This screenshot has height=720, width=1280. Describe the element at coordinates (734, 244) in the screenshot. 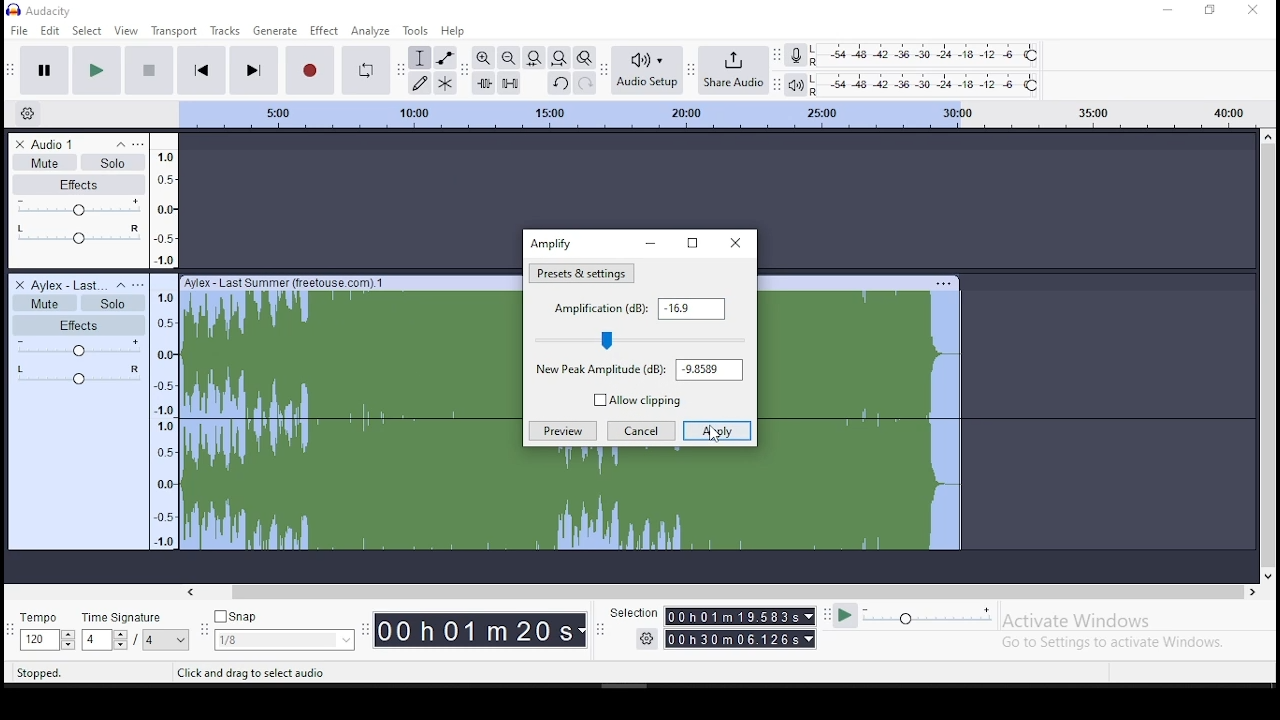

I see `close window` at that location.